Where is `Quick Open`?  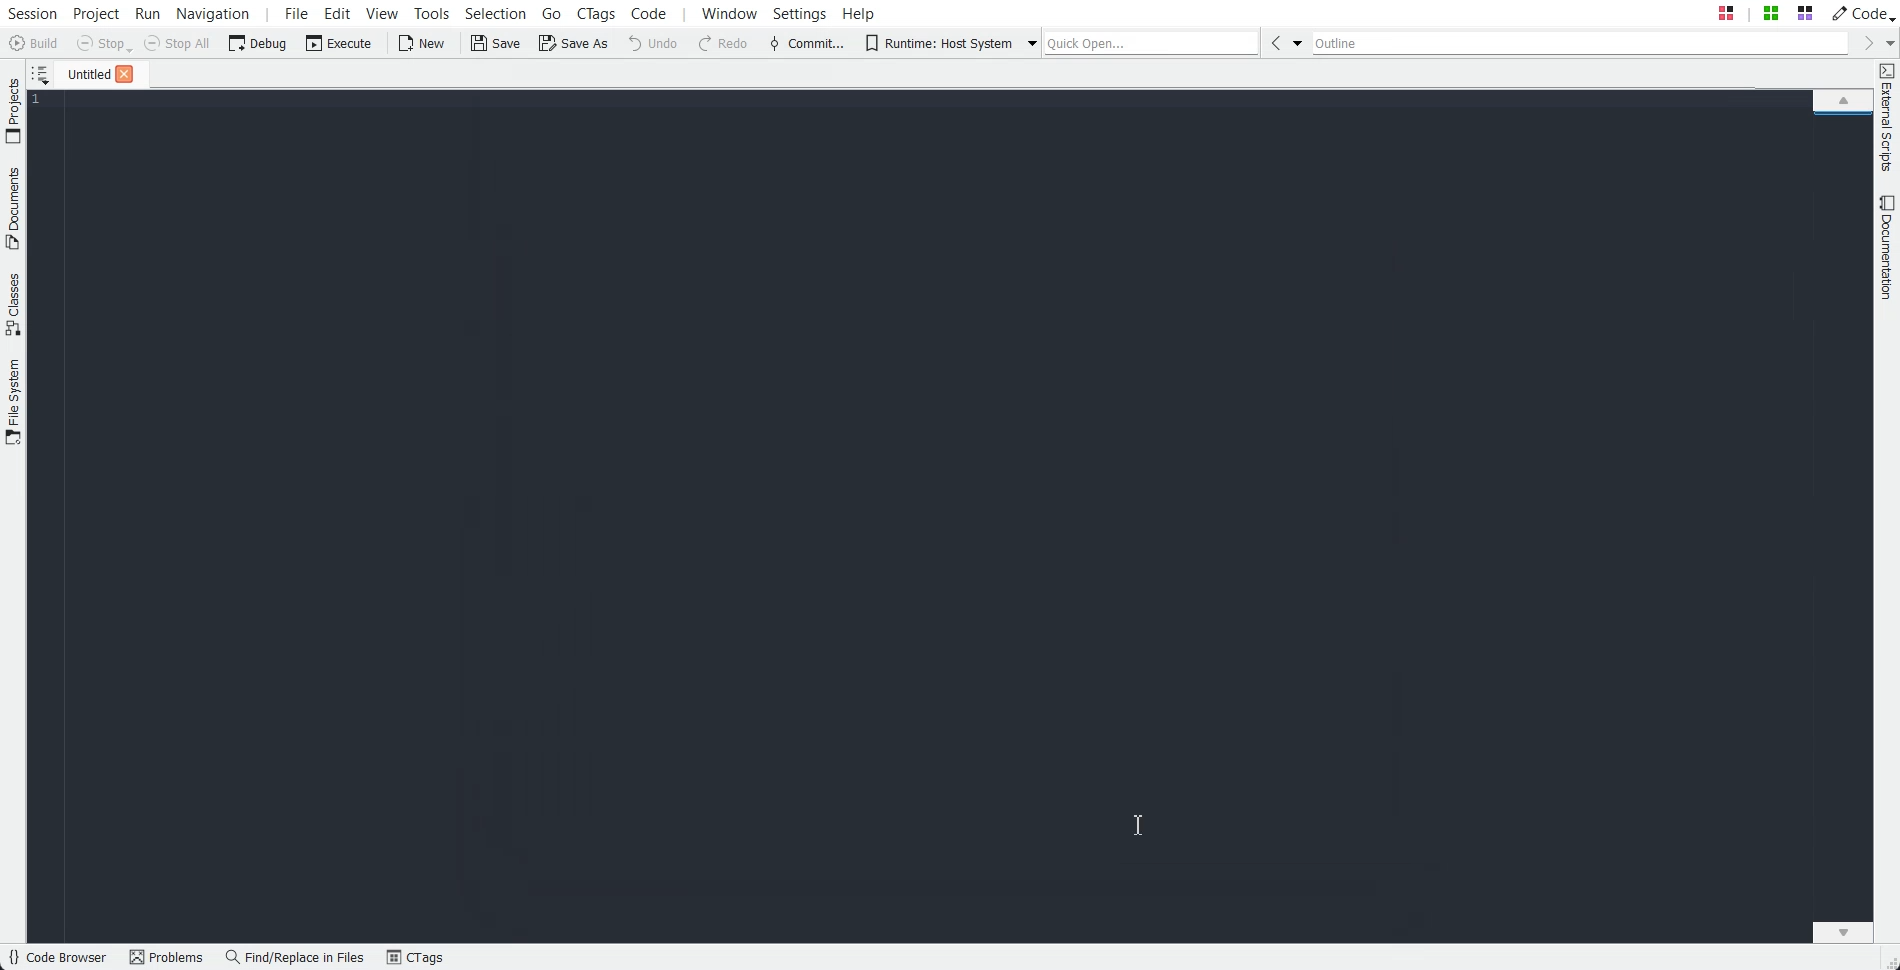
Quick Open is located at coordinates (1152, 42).